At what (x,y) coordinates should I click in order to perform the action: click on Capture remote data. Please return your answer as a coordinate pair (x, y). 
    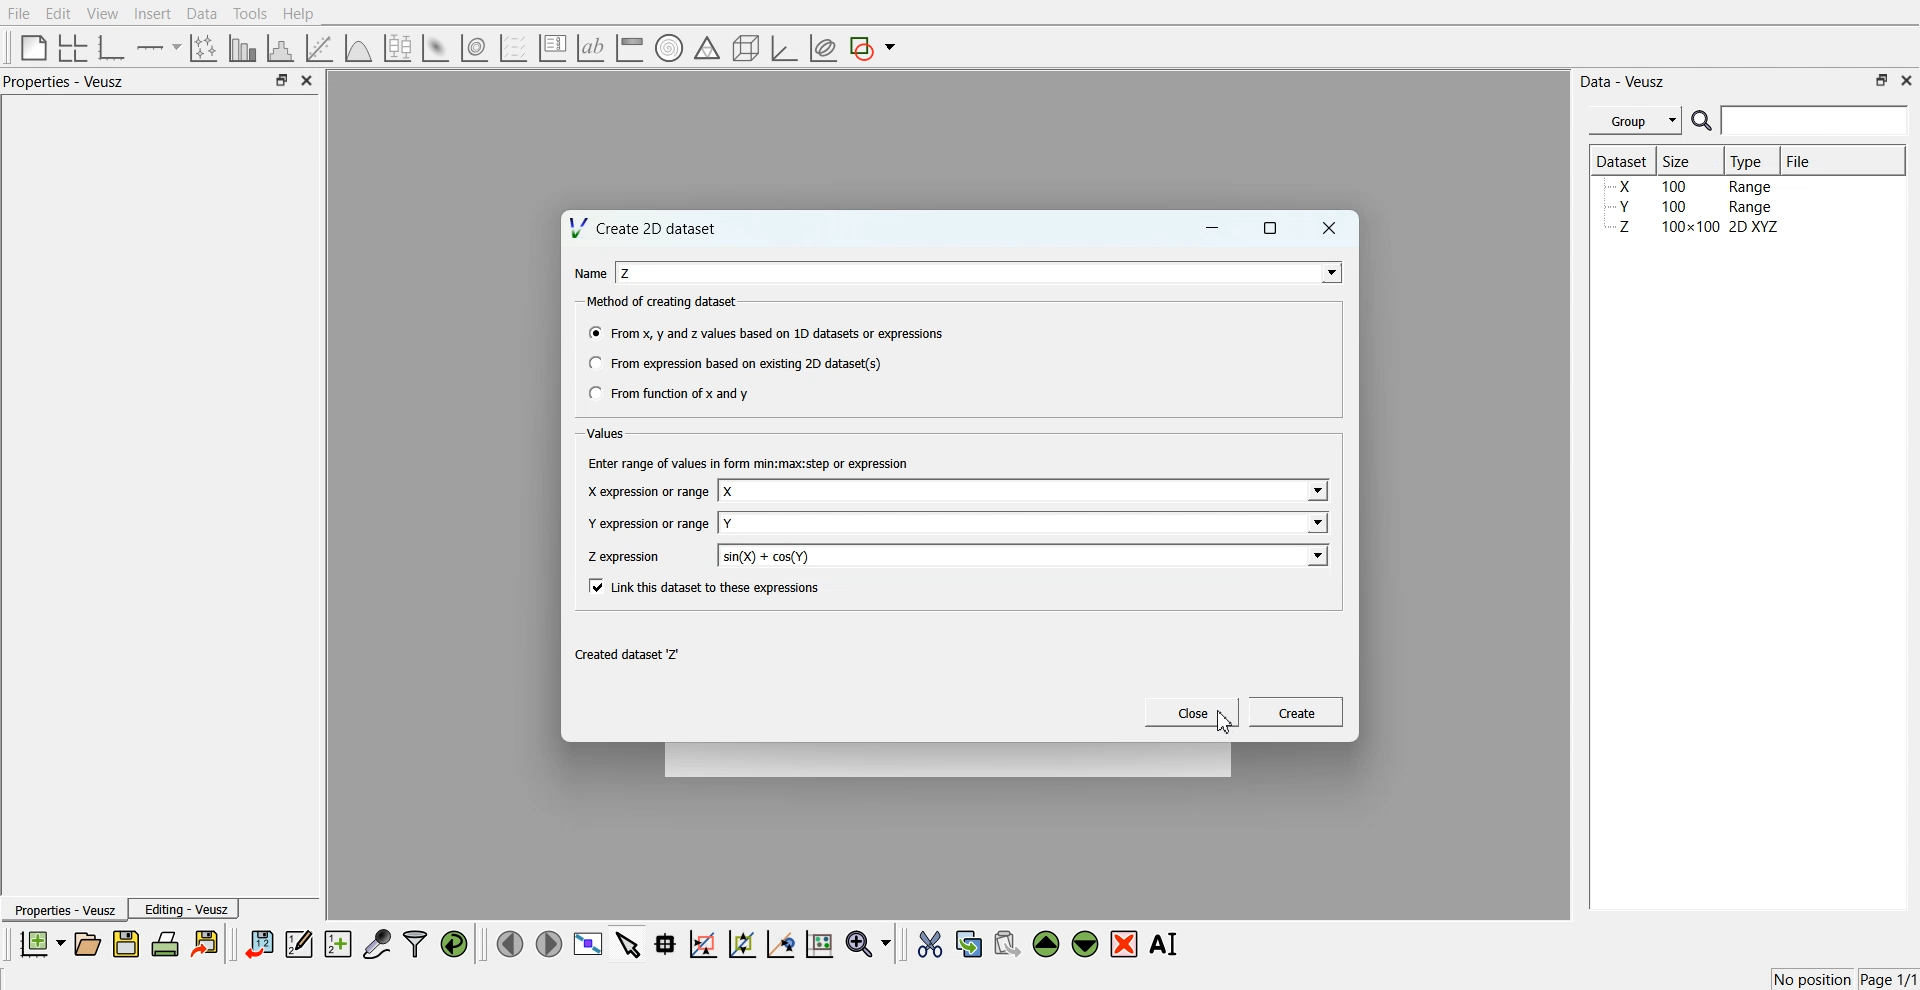
    Looking at the image, I should click on (377, 943).